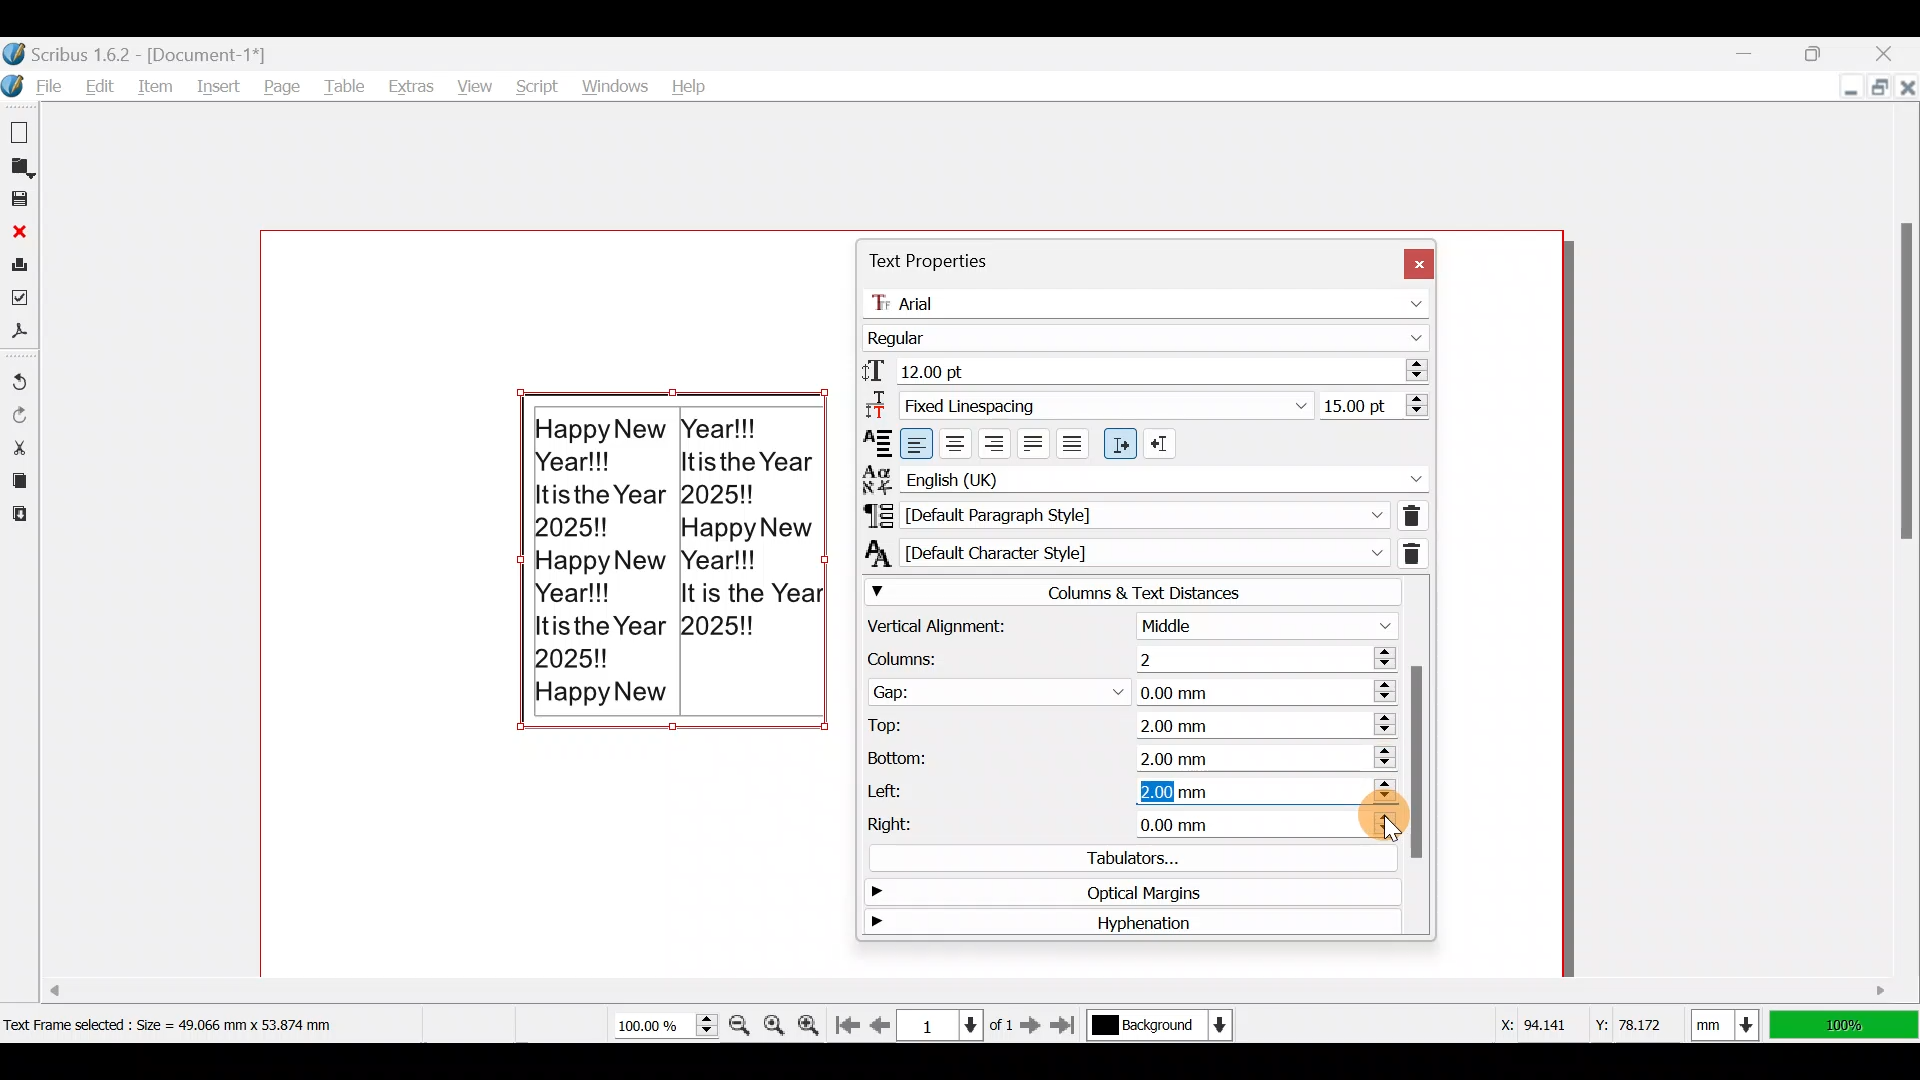 The image size is (1920, 1080). Describe the element at coordinates (1038, 442) in the screenshot. I see `Align text justified` at that location.